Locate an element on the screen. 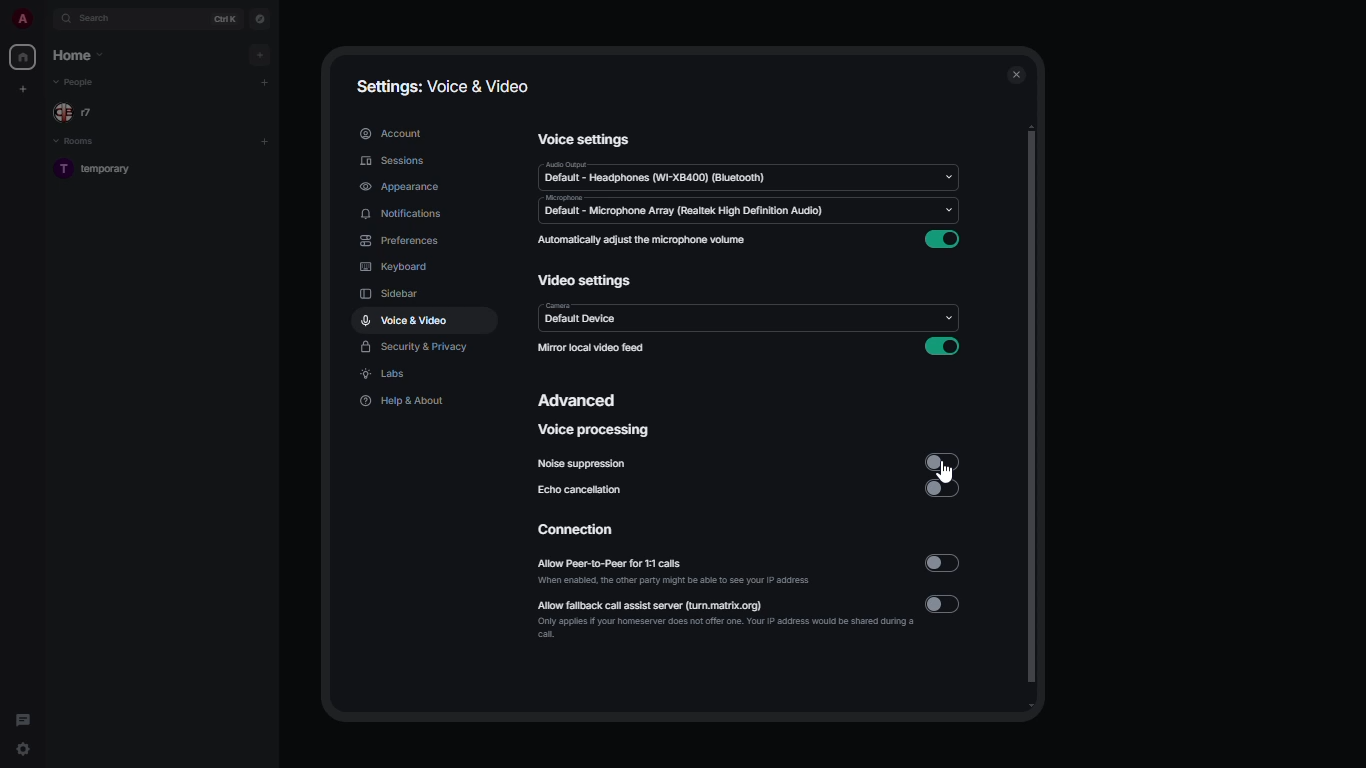 The height and width of the screenshot is (768, 1366). keyboard is located at coordinates (396, 268).